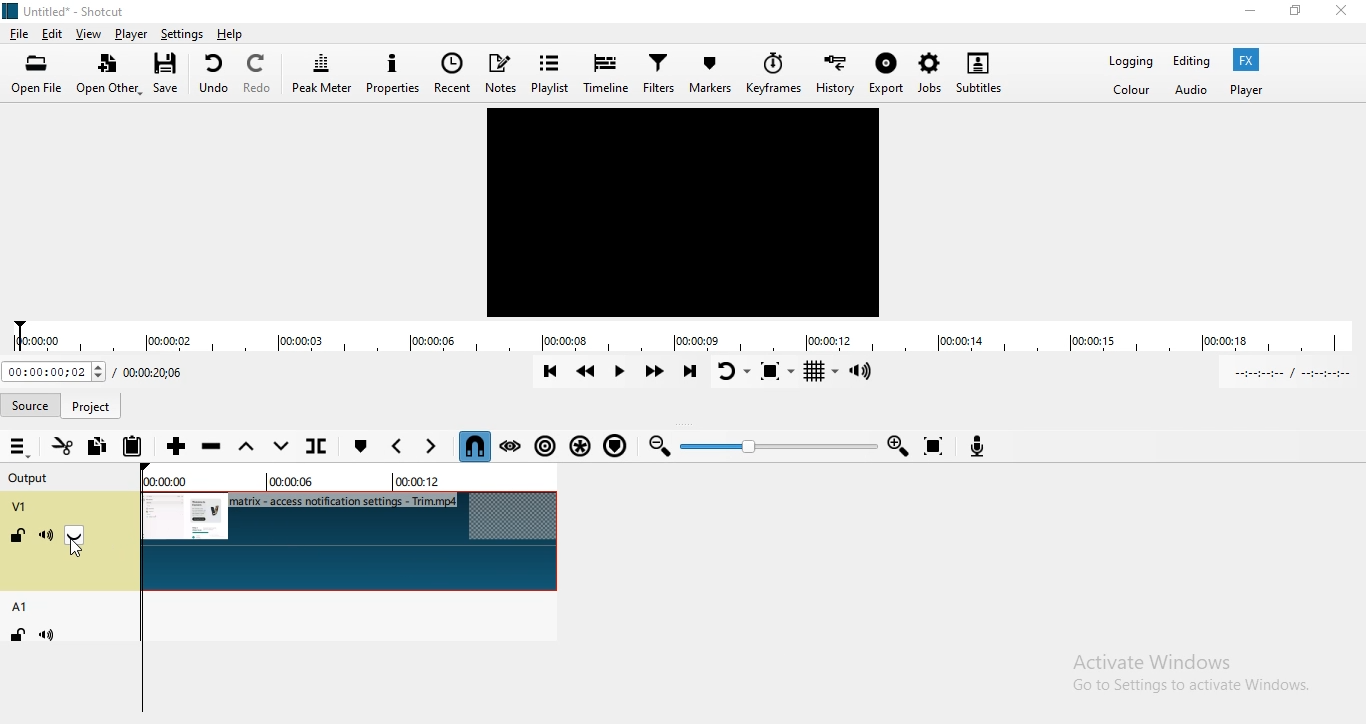  What do you see at coordinates (1348, 13) in the screenshot?
I see `close` at bounding box center [1348, 13].